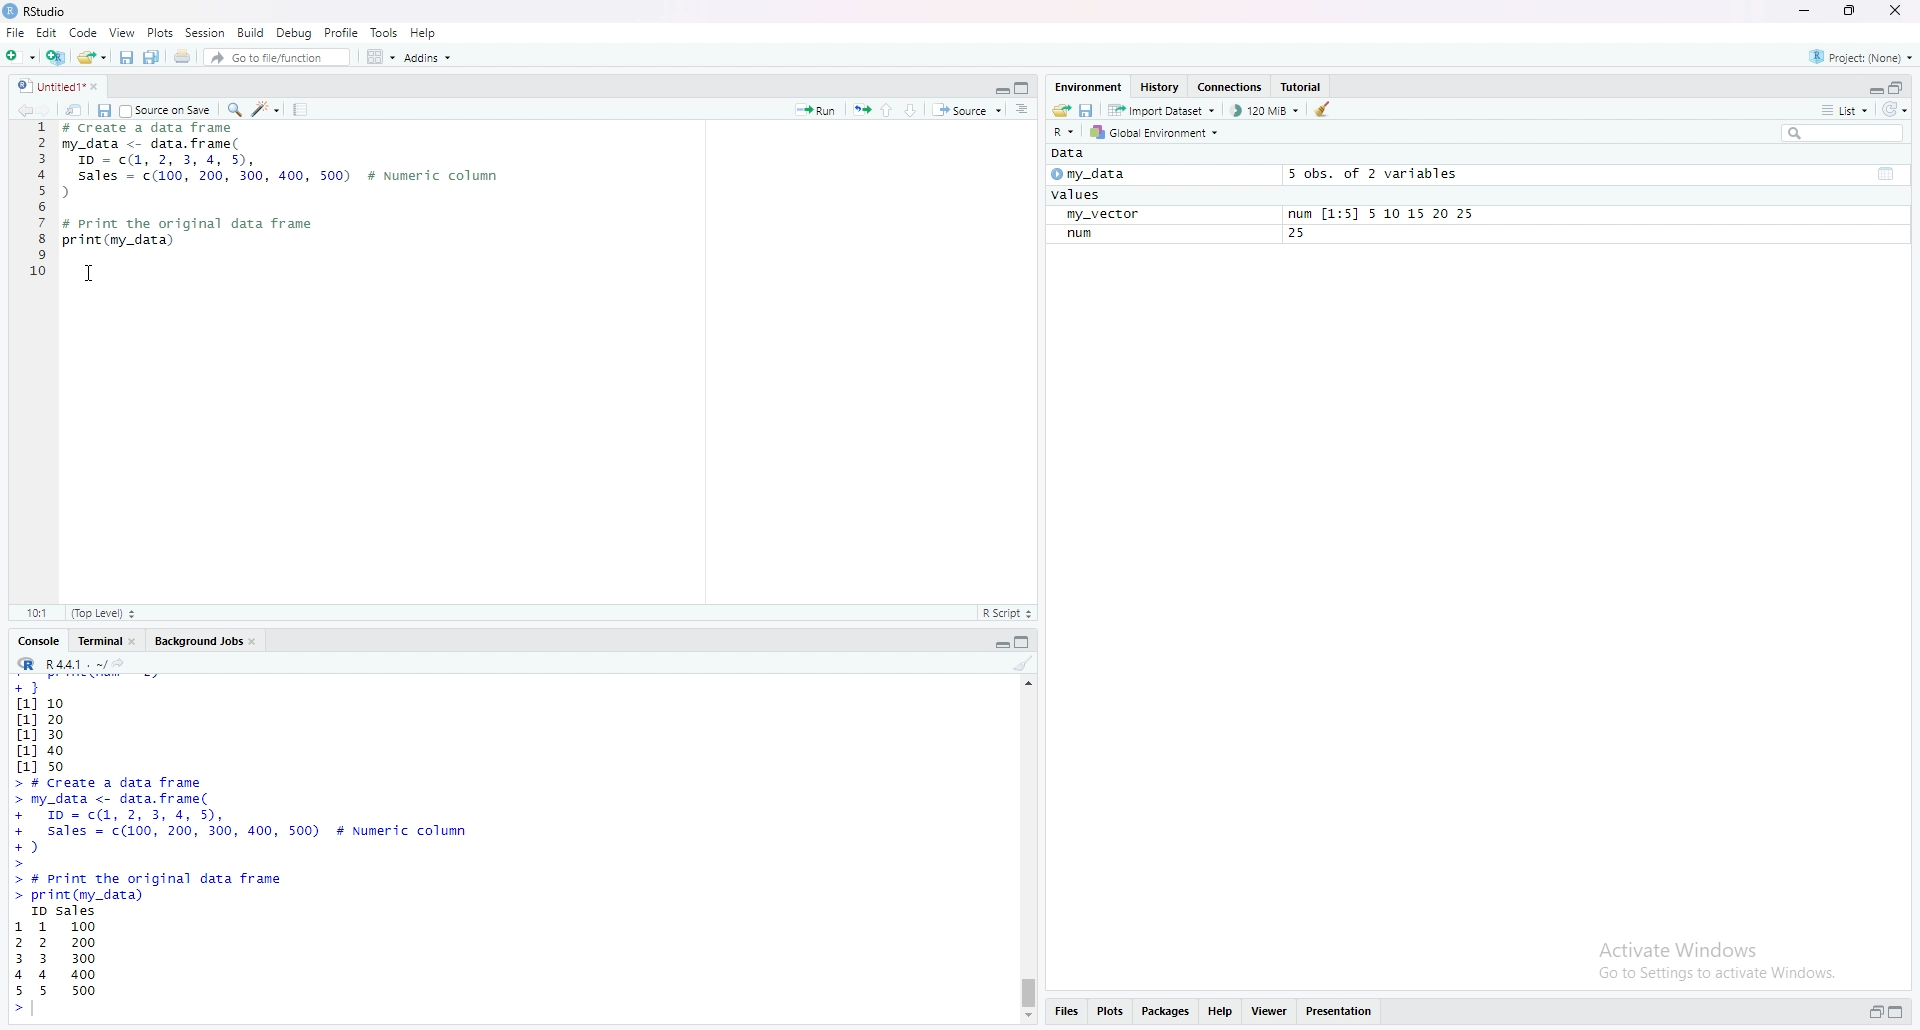 This screenshot has width=1920, height=1030. Describe the element at coordinates (1031, 1017) in the screenshot. I see `move down` at that location.